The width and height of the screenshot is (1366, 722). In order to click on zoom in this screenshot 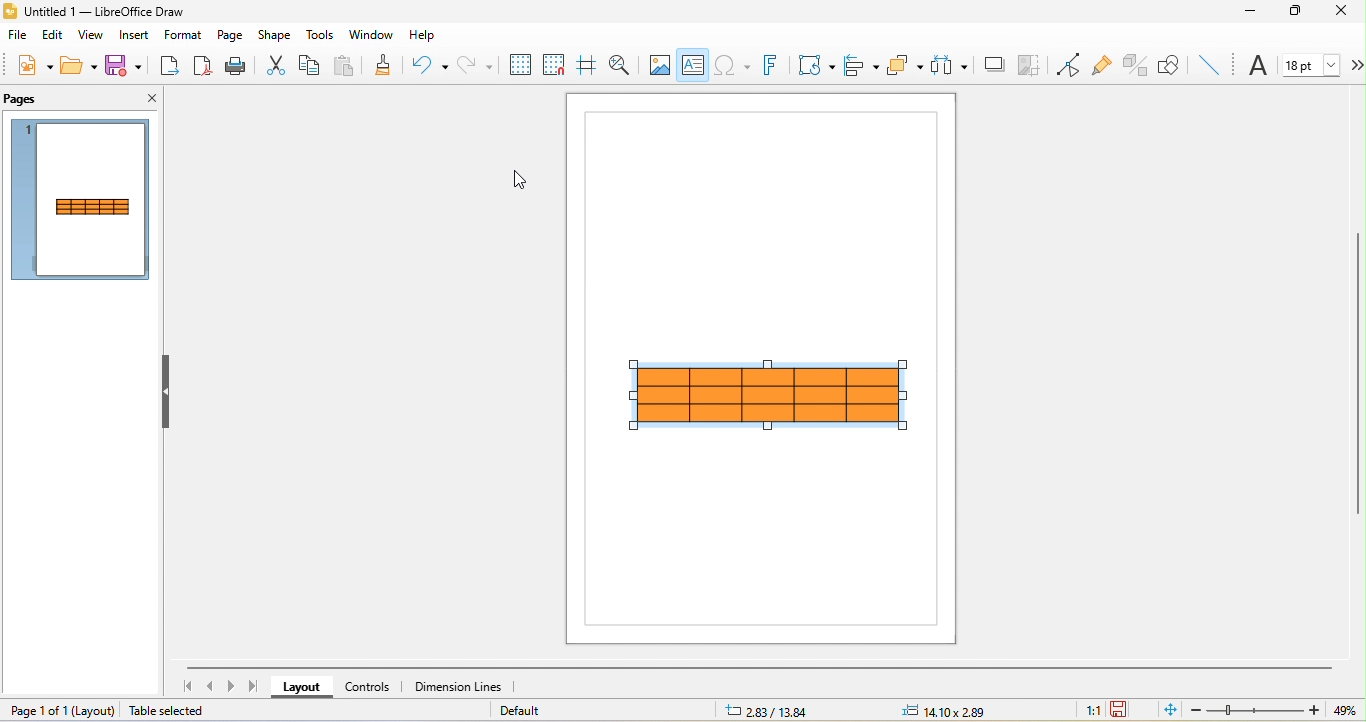, I will do `click(1254, 711)`.